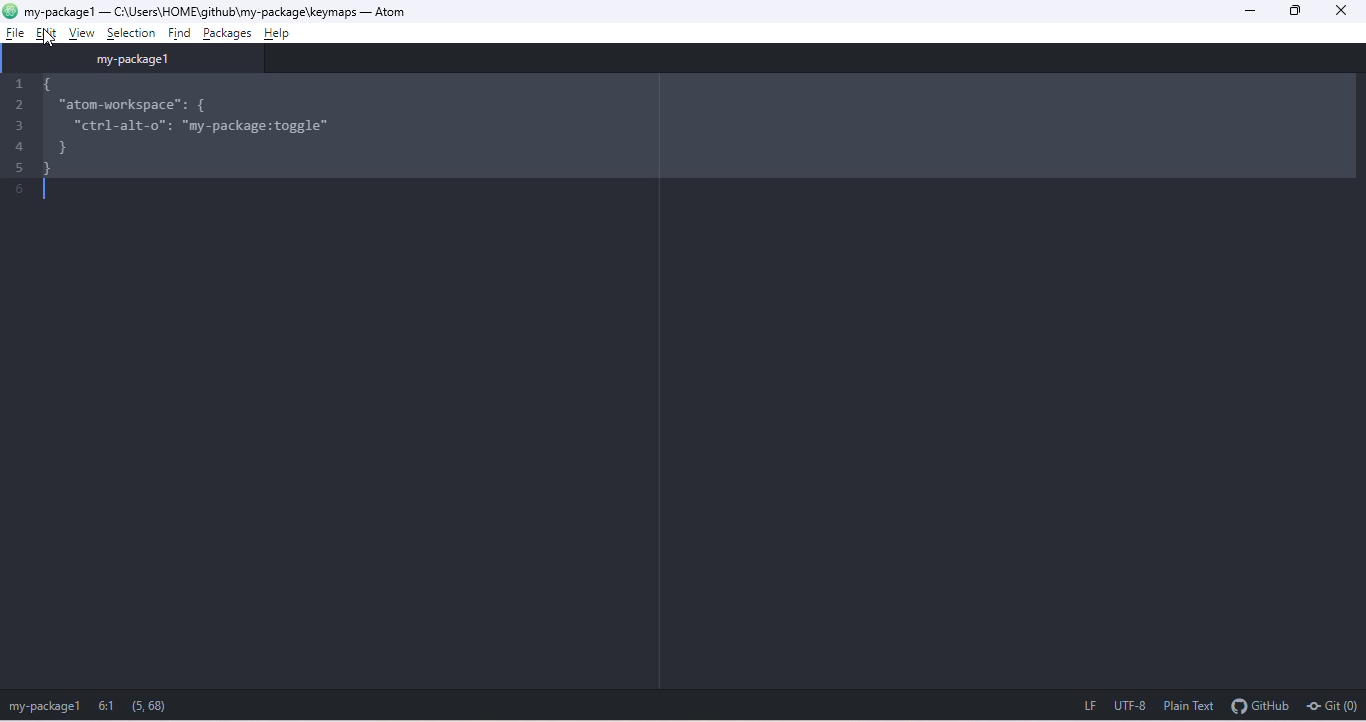 The image size is (1366, 722). I want to click on find, so click(178, 32).